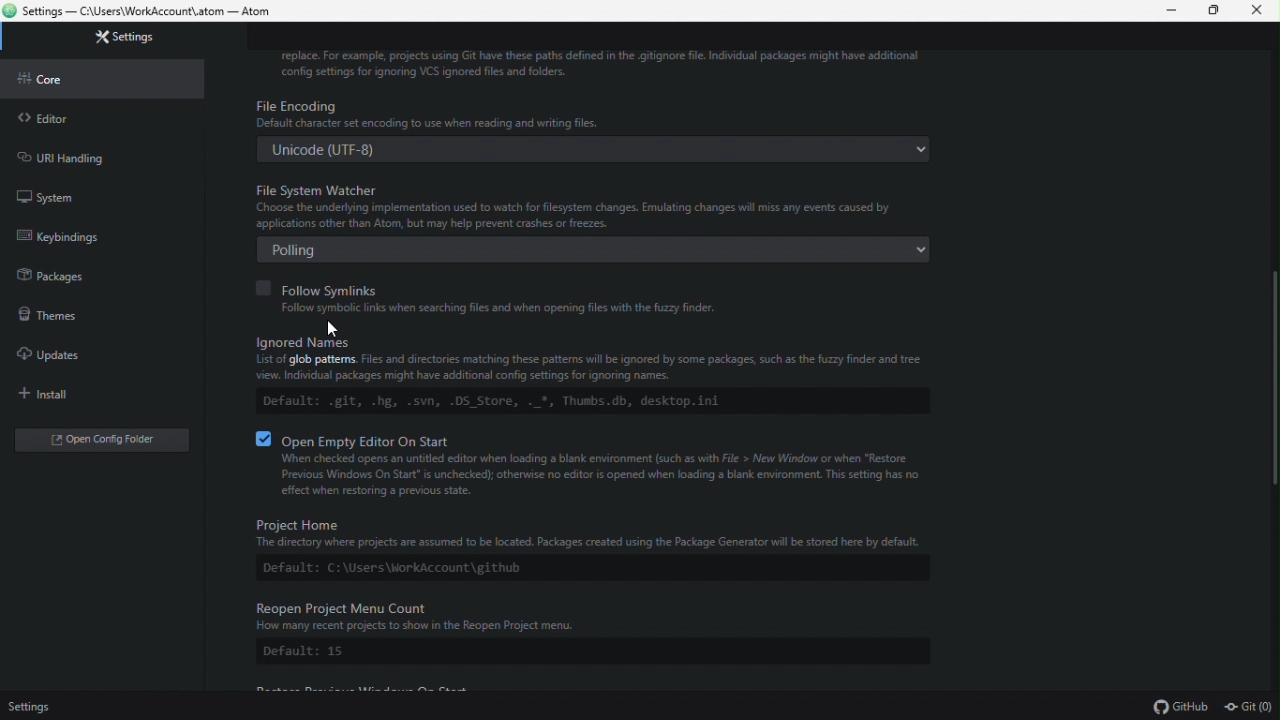 This screenshot has height=720, width=1280. What do you see at coordinates (325, 286) in the screenshot?
I see `Follow Symiinks` at bounding box center [325, 286].